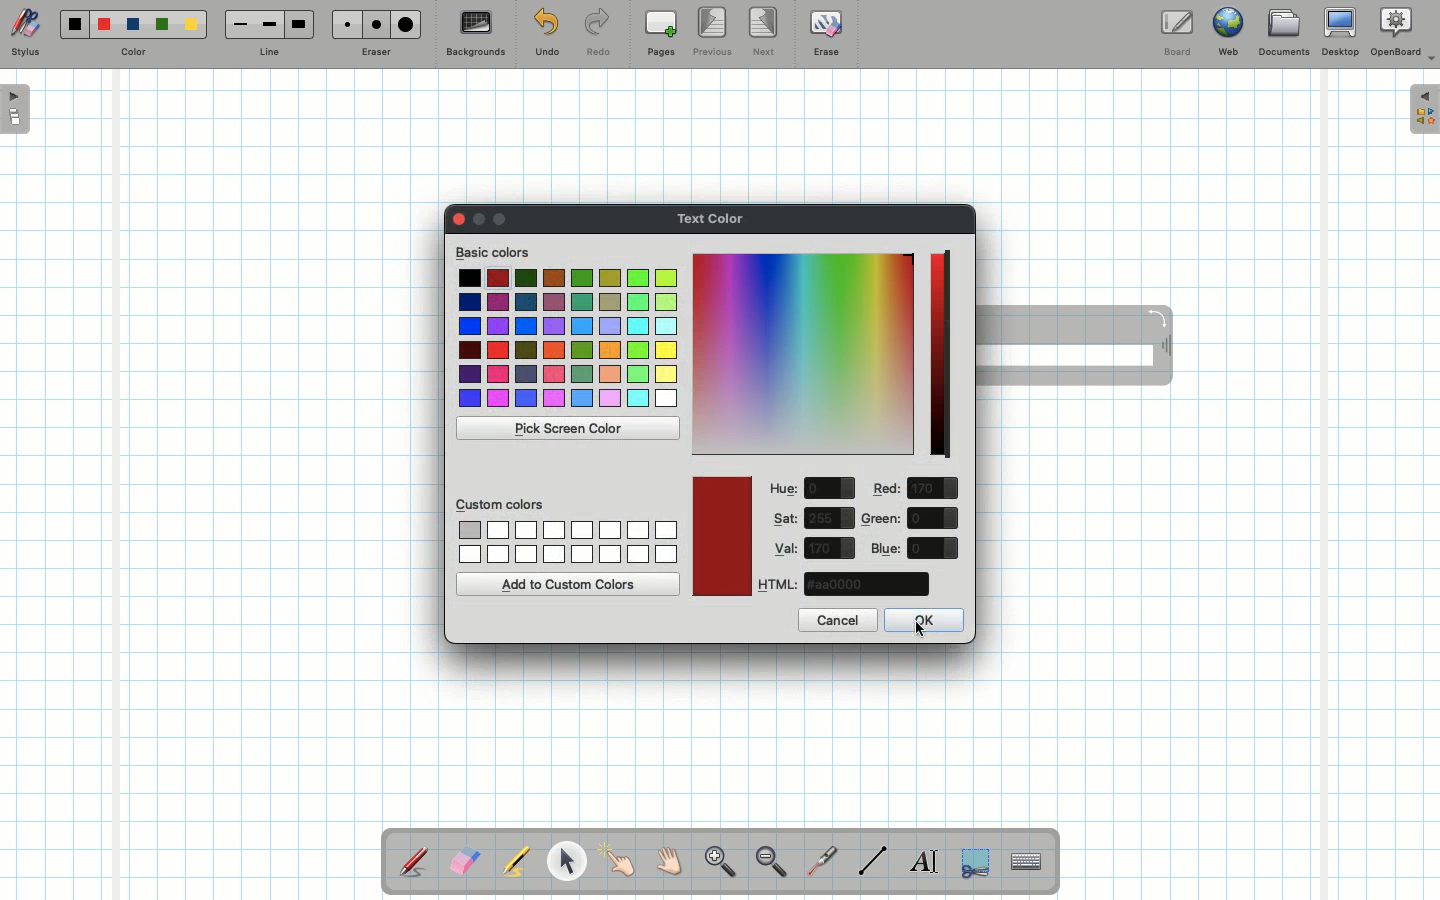 The image size is (1440, 900). What do you see at coordinates (1176, 33) in the screenshot?
I see `Board` at bounding box center [1176, 33].